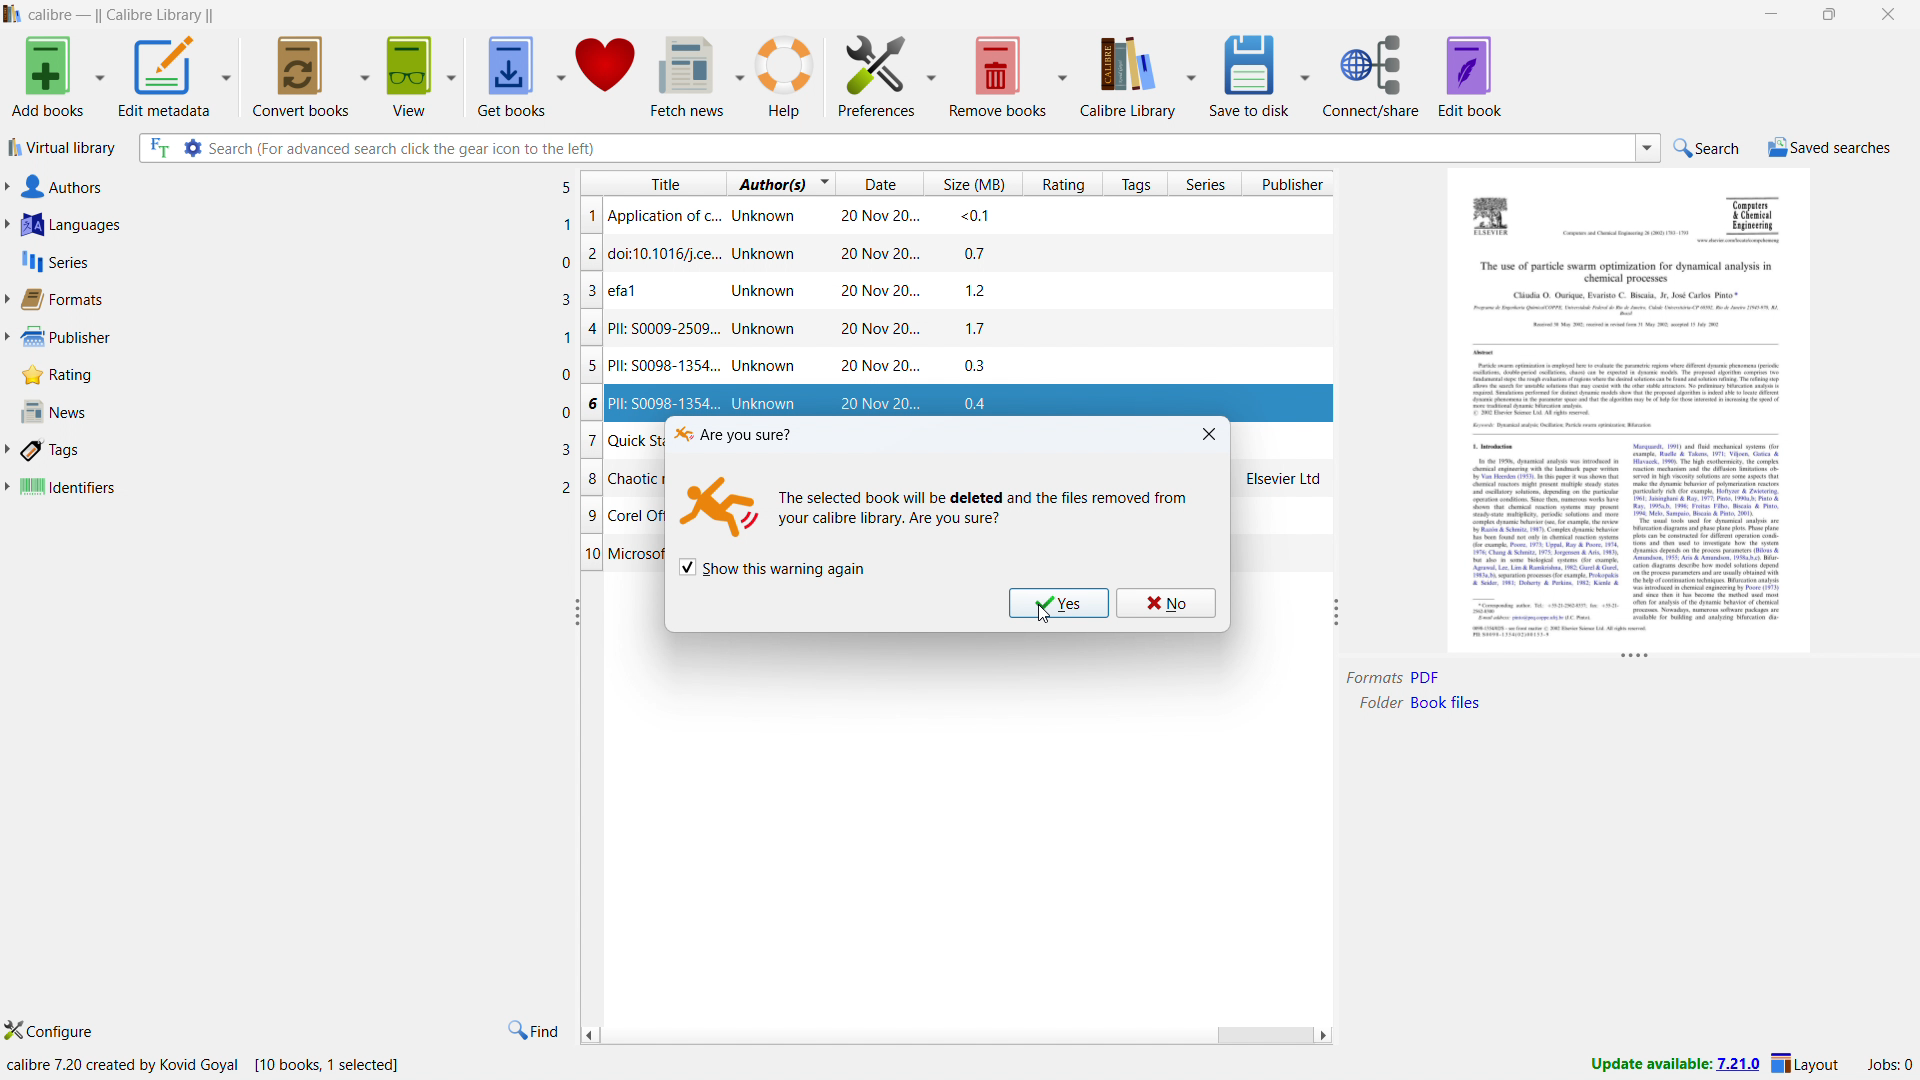 The image size is (1920, 1080). What do you see at coordinates (1709, 147) in the screenshot?
I see `do quick search` at bounding box center [1709, 147].